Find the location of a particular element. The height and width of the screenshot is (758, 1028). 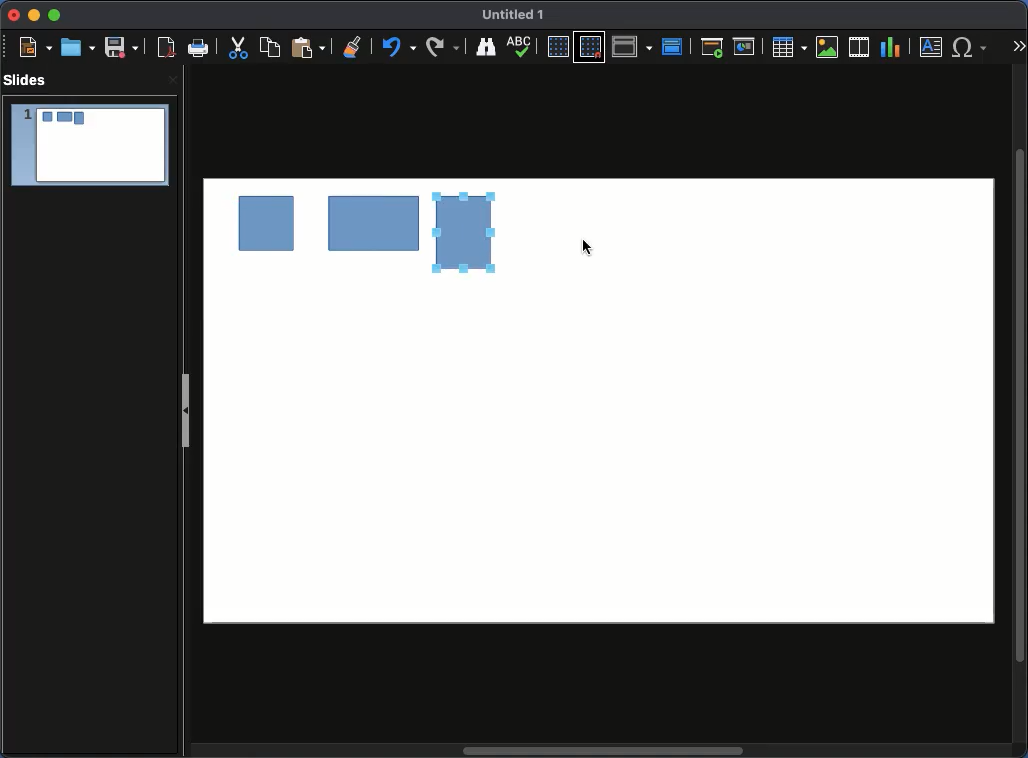

Maximize is located at coordinates (56, 15).